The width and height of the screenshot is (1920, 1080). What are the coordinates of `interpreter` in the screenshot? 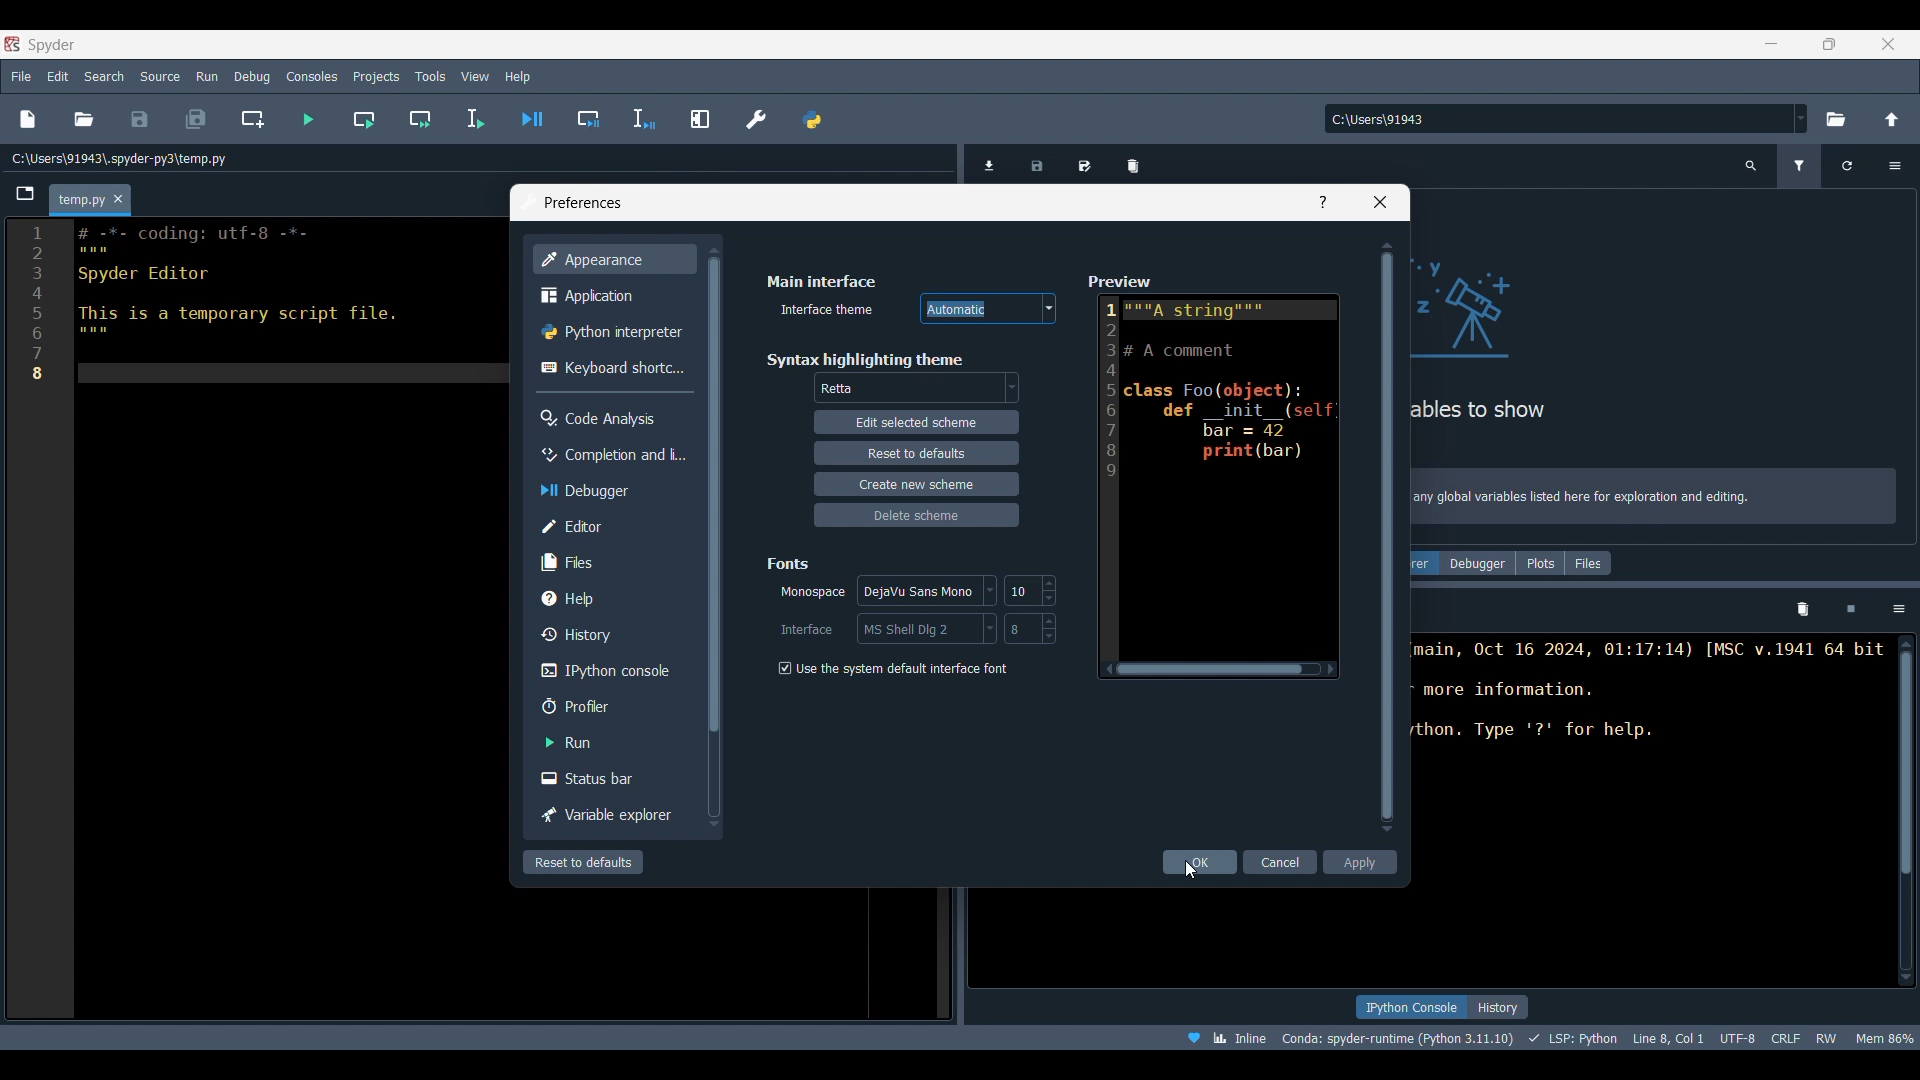 It's located at (1399, 1038).